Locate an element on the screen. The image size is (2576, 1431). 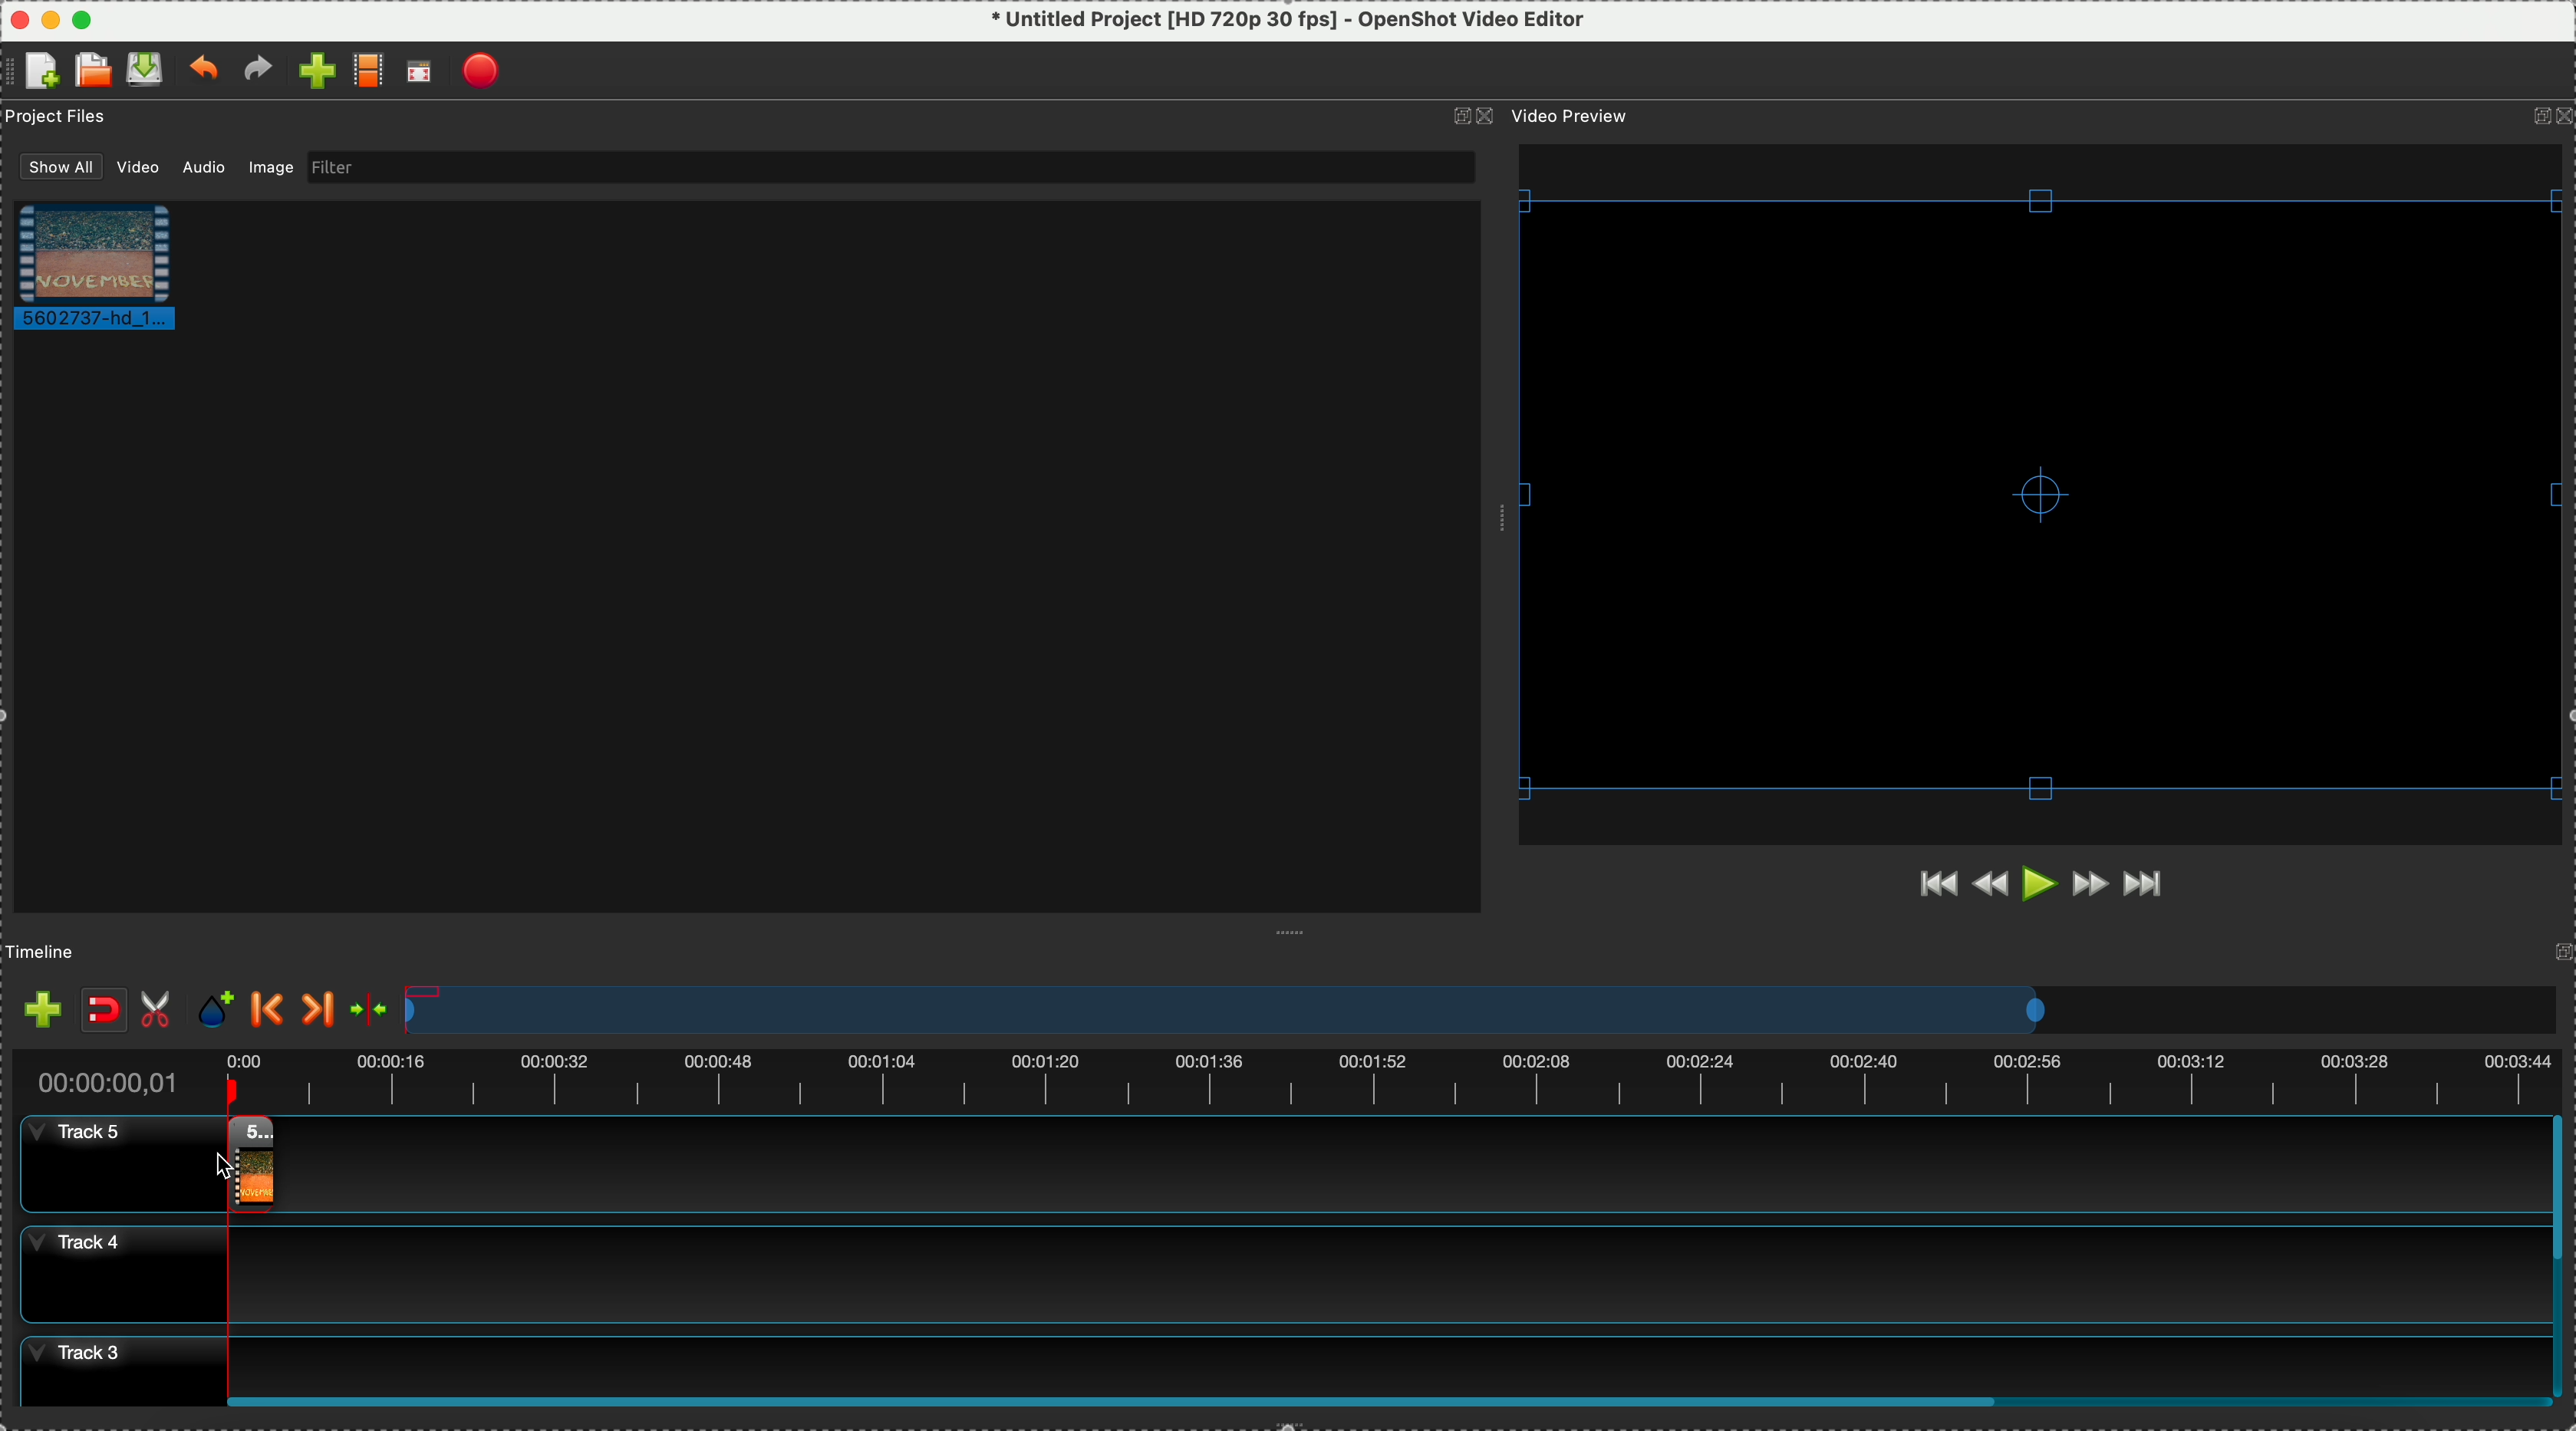
scroll bar is located at coordinates (2560, 1252).